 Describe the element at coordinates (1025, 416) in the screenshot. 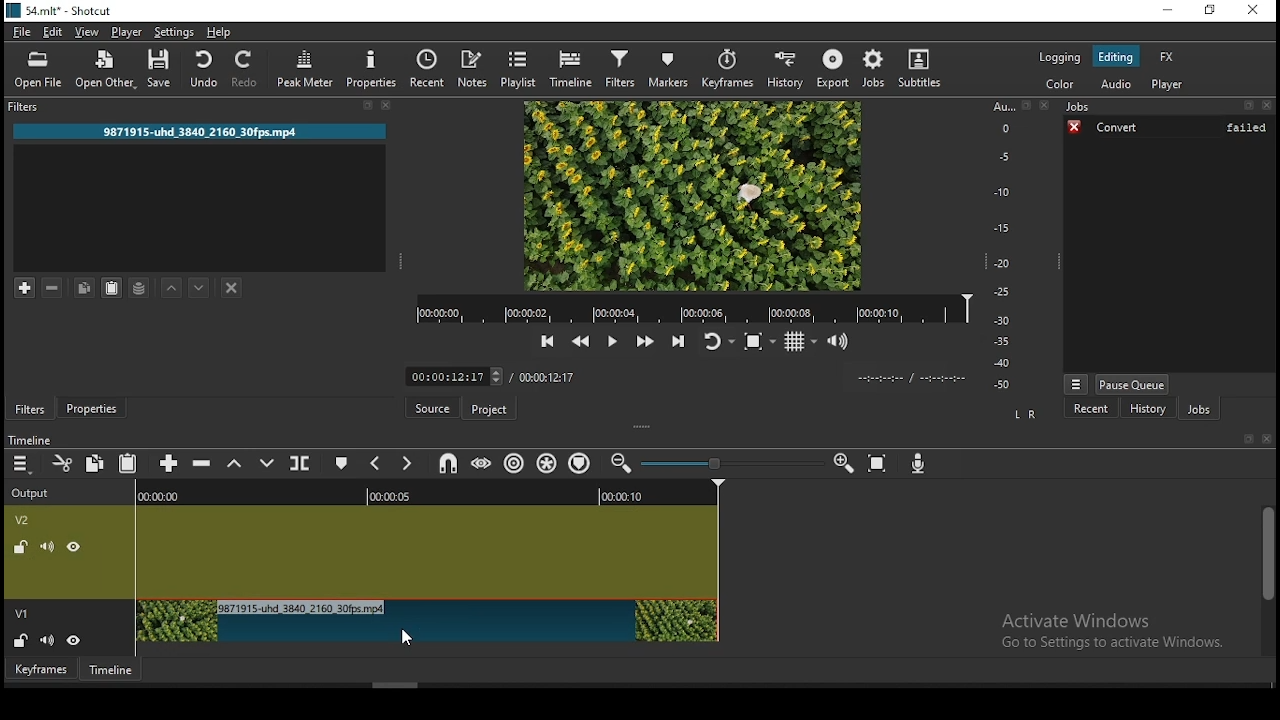

I see `L R` at that location.